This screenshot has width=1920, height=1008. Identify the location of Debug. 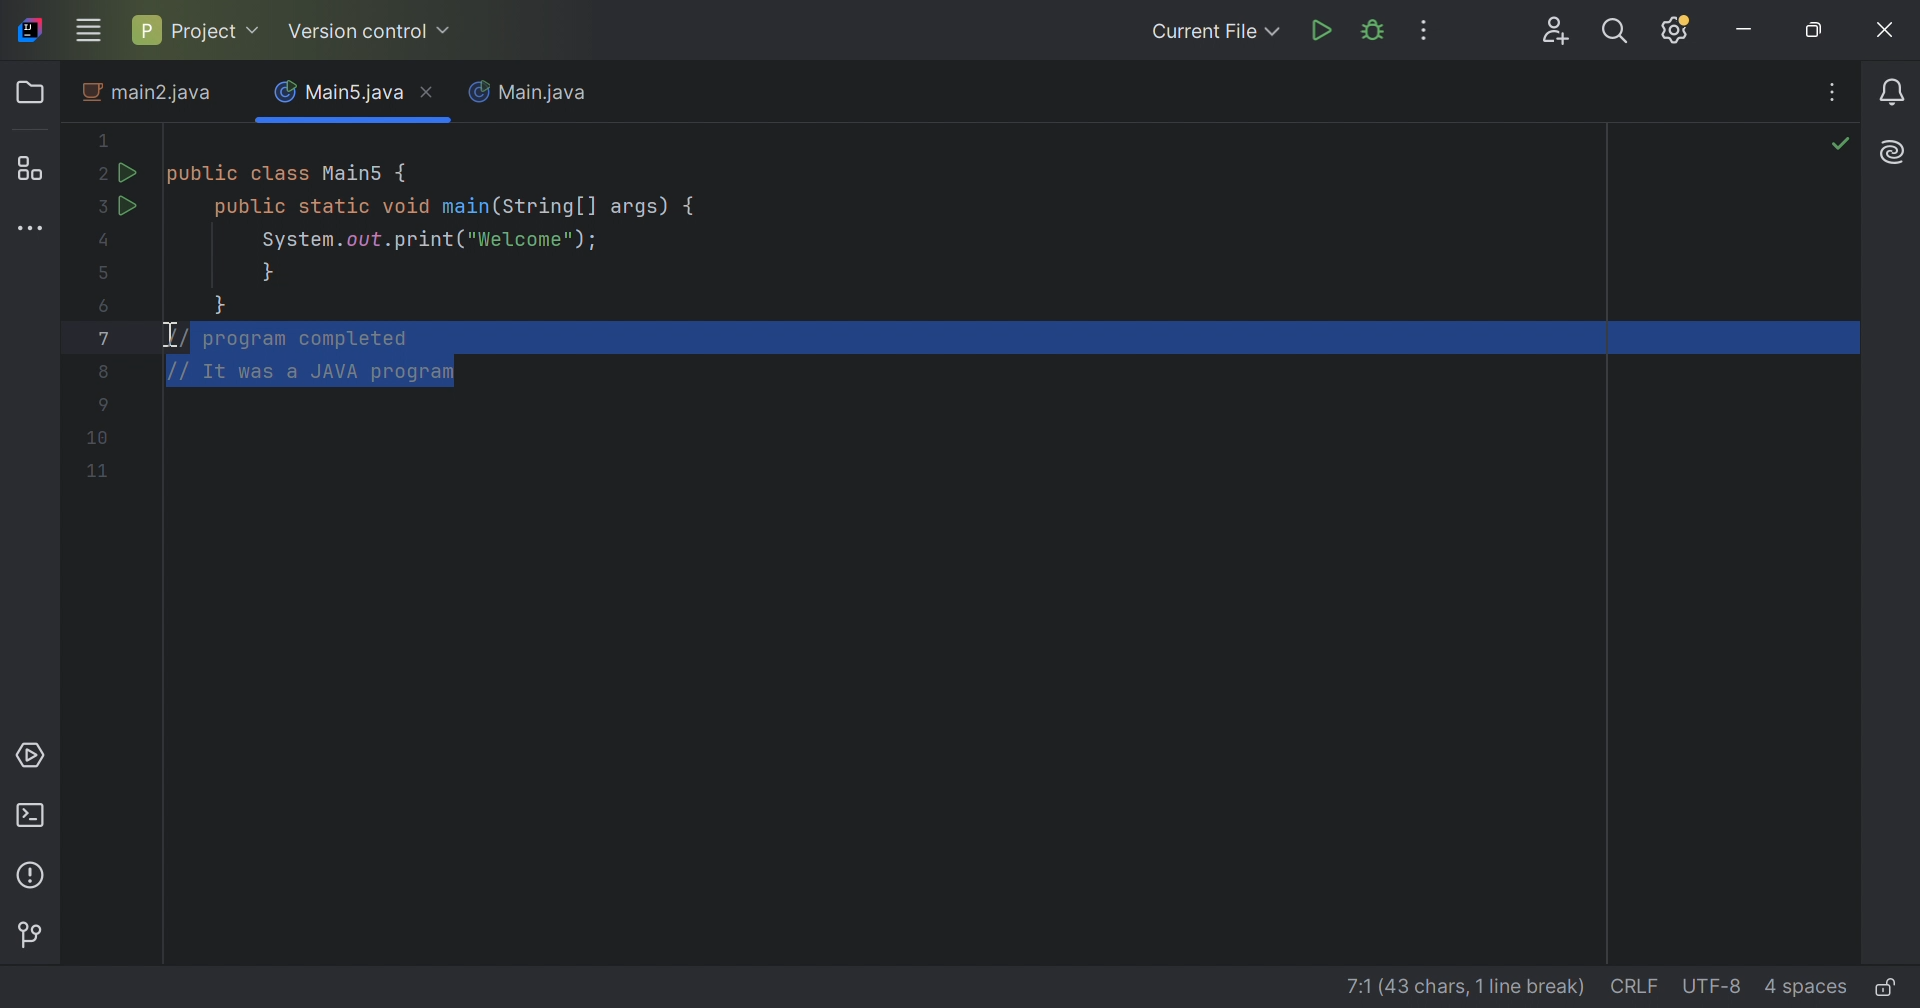
(1375, 30).